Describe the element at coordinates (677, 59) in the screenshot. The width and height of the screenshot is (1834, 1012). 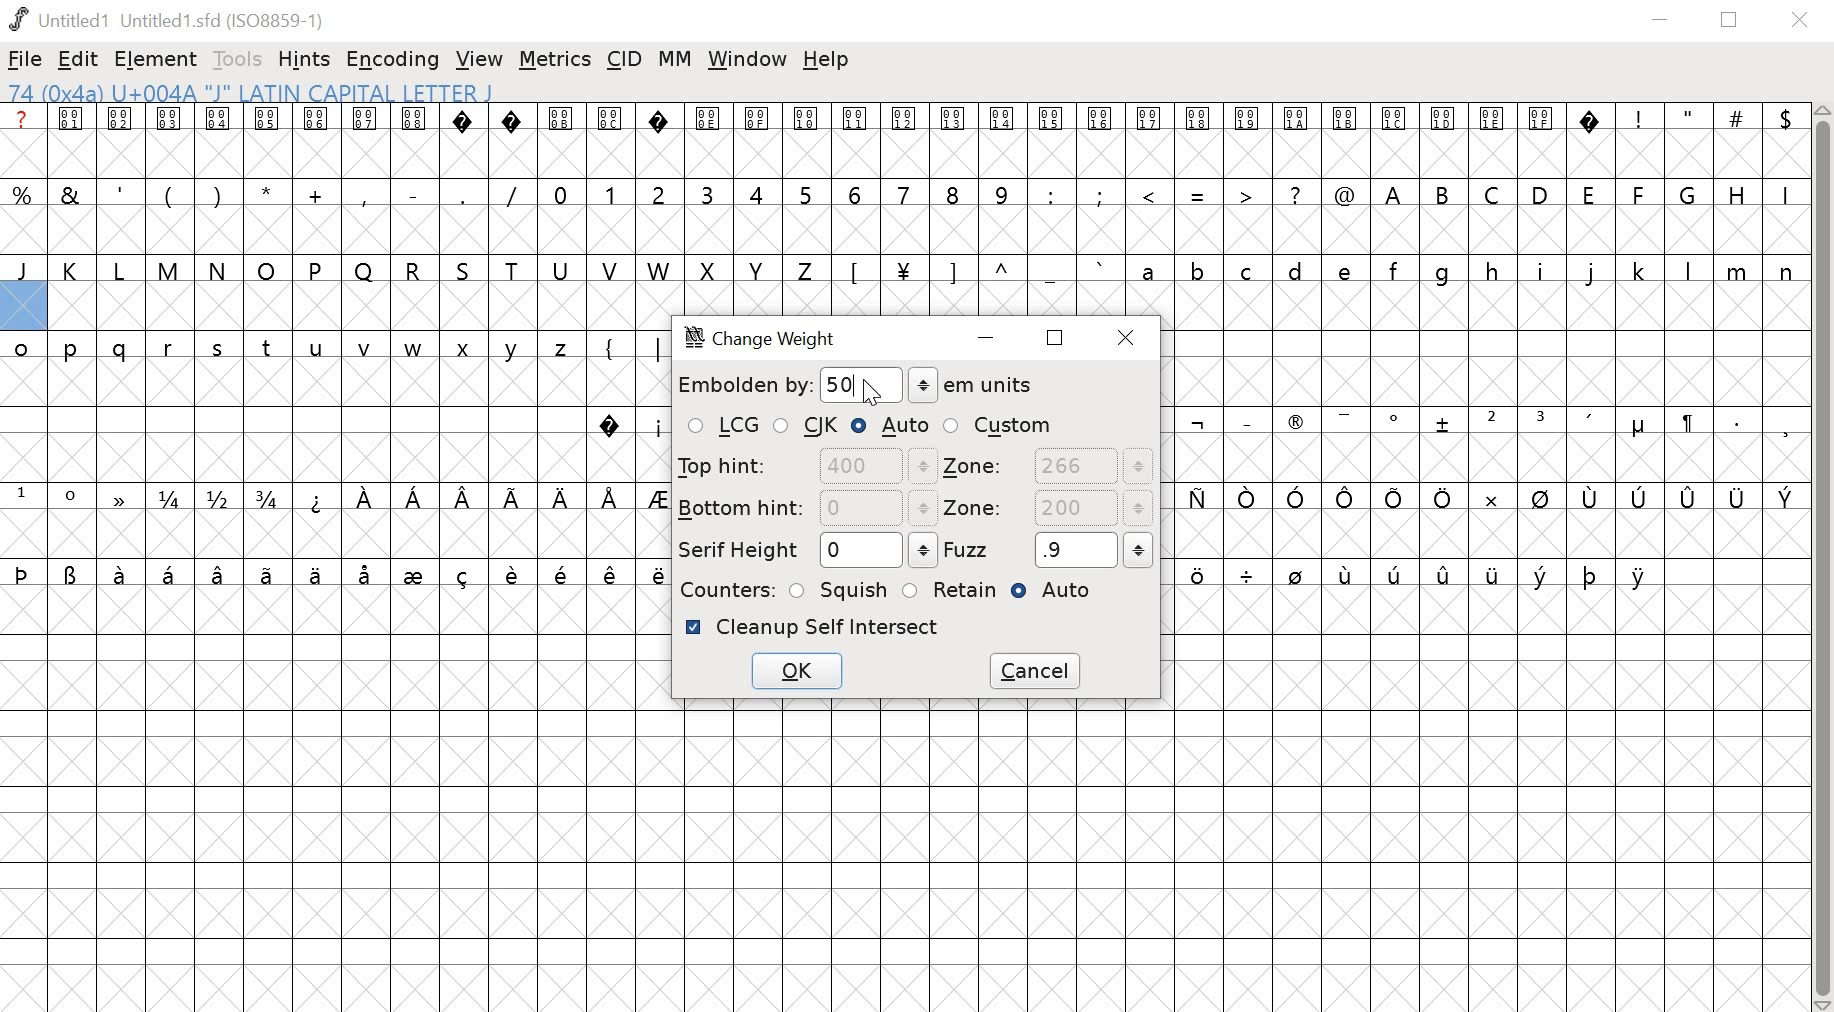
I see `MM` at that location.